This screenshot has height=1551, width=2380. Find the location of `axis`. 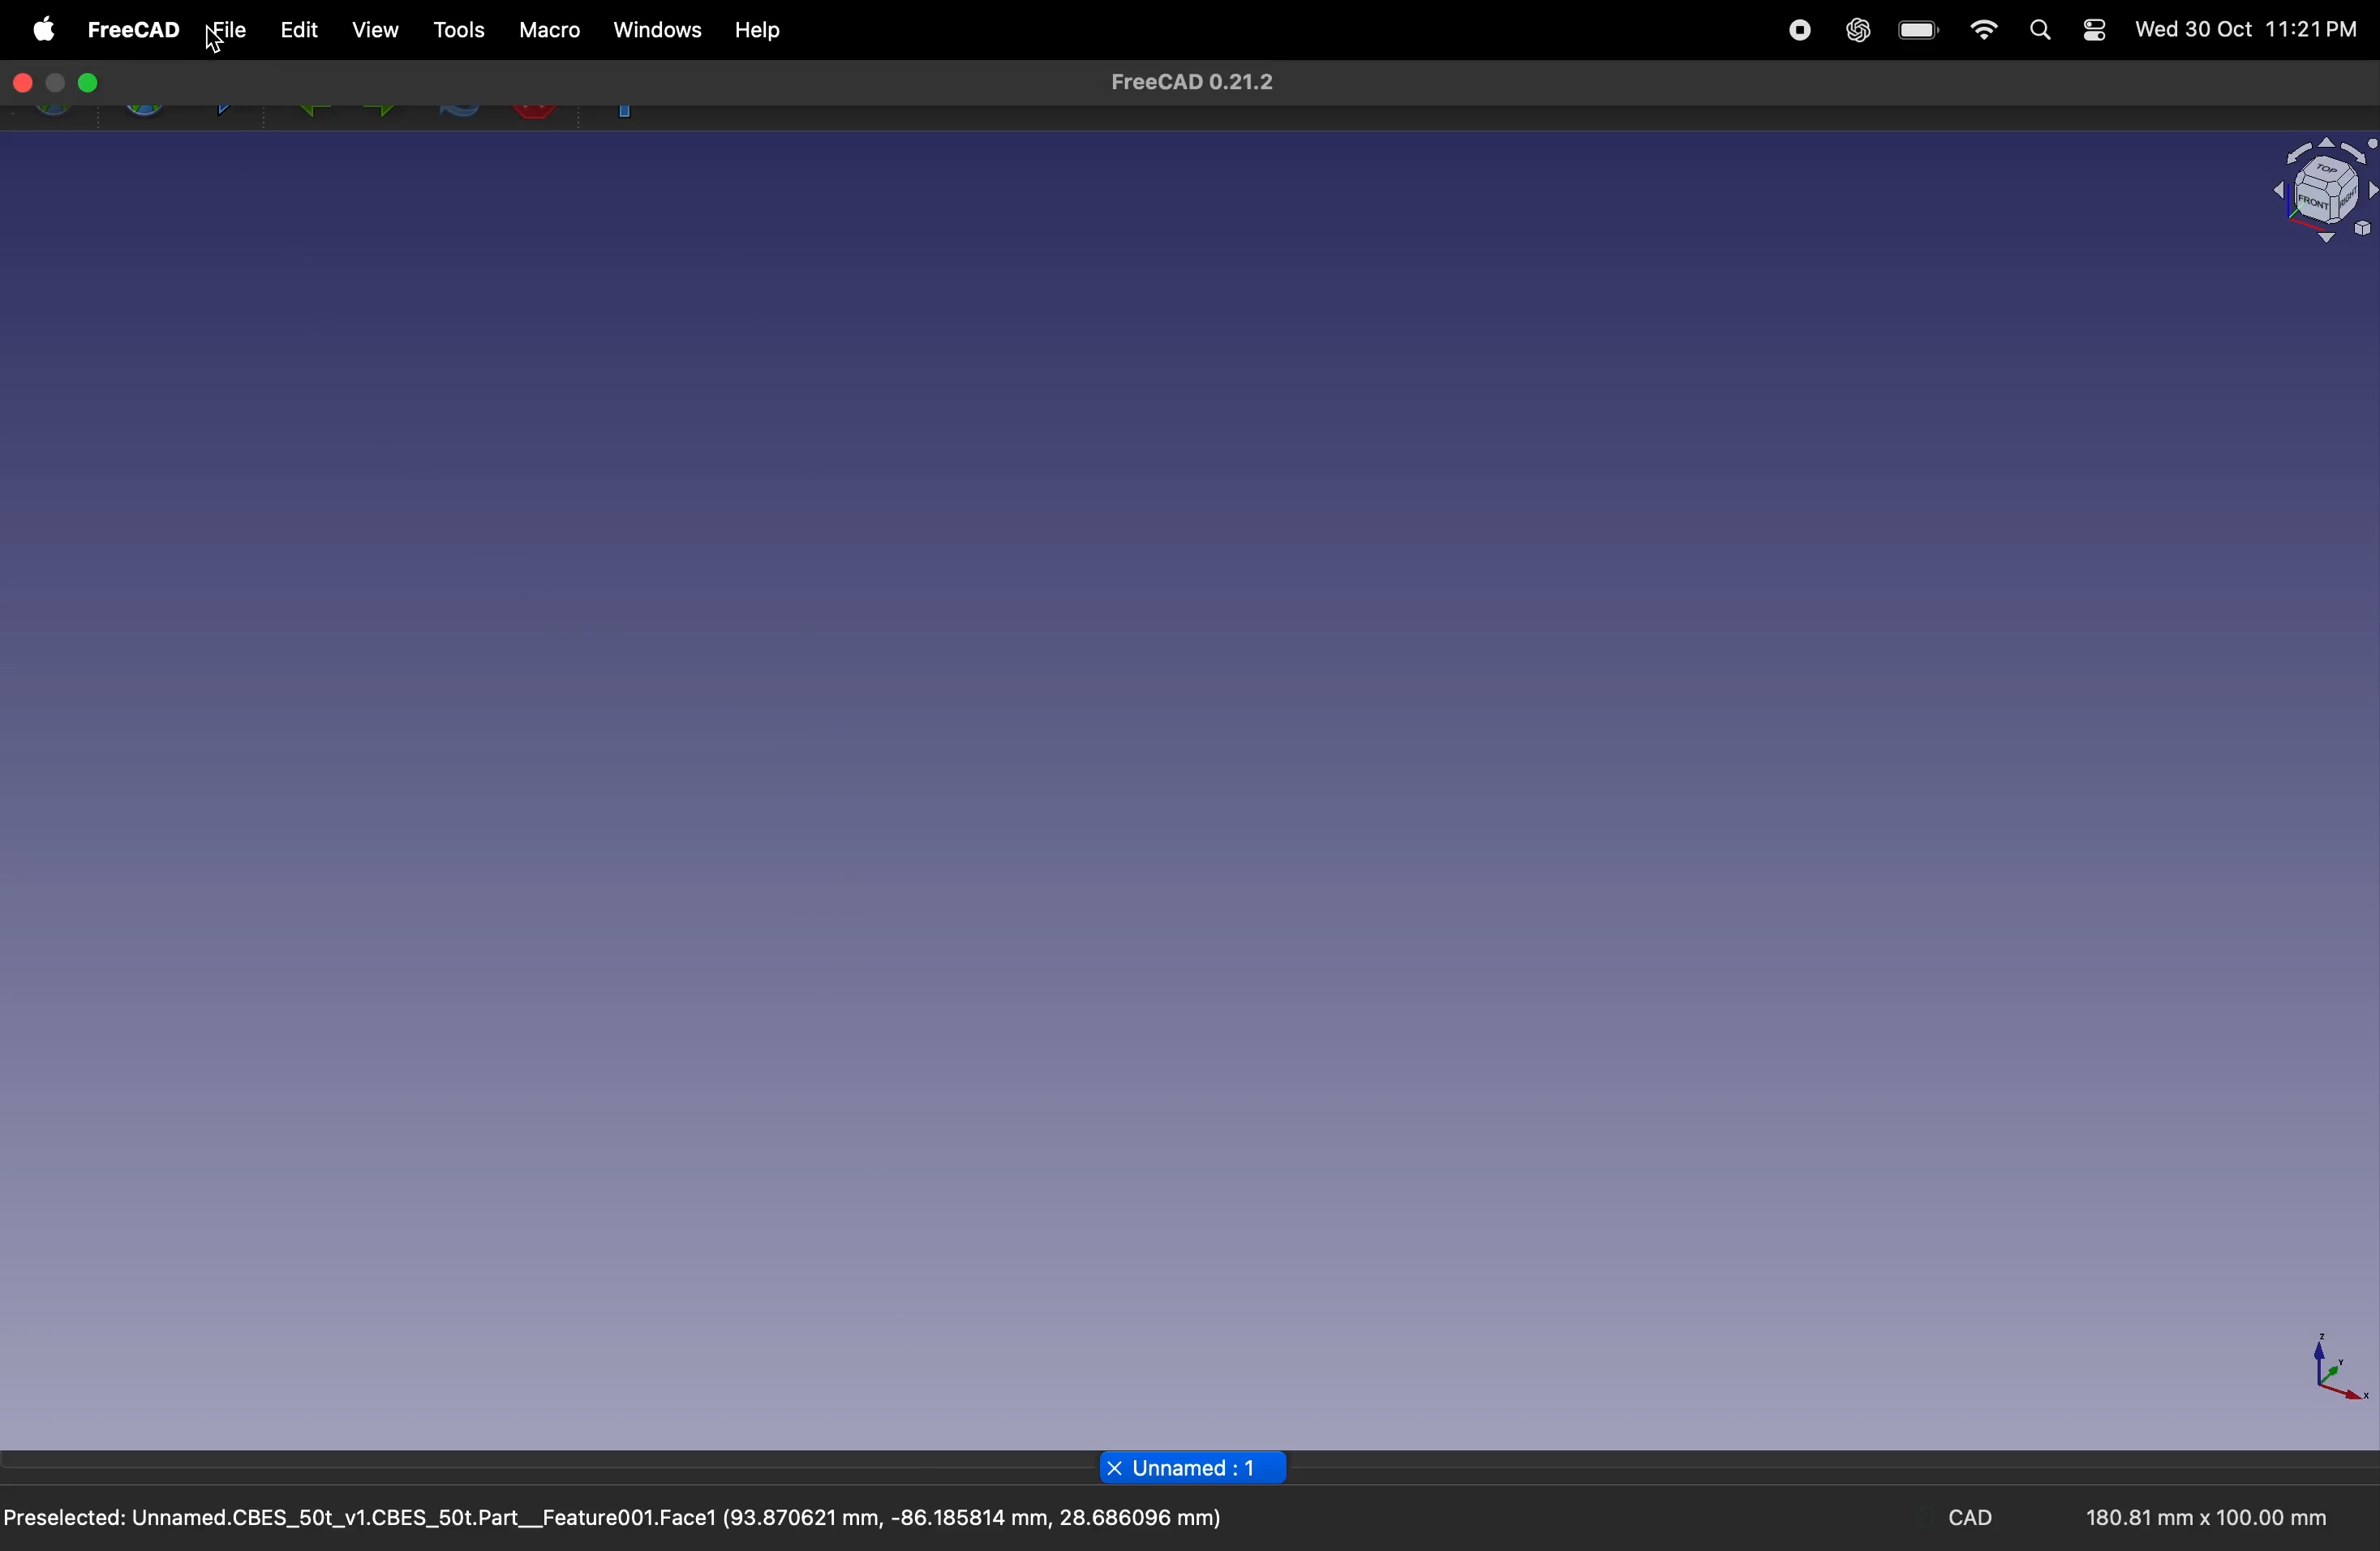

axis is located at coordinates (2328, 1370).